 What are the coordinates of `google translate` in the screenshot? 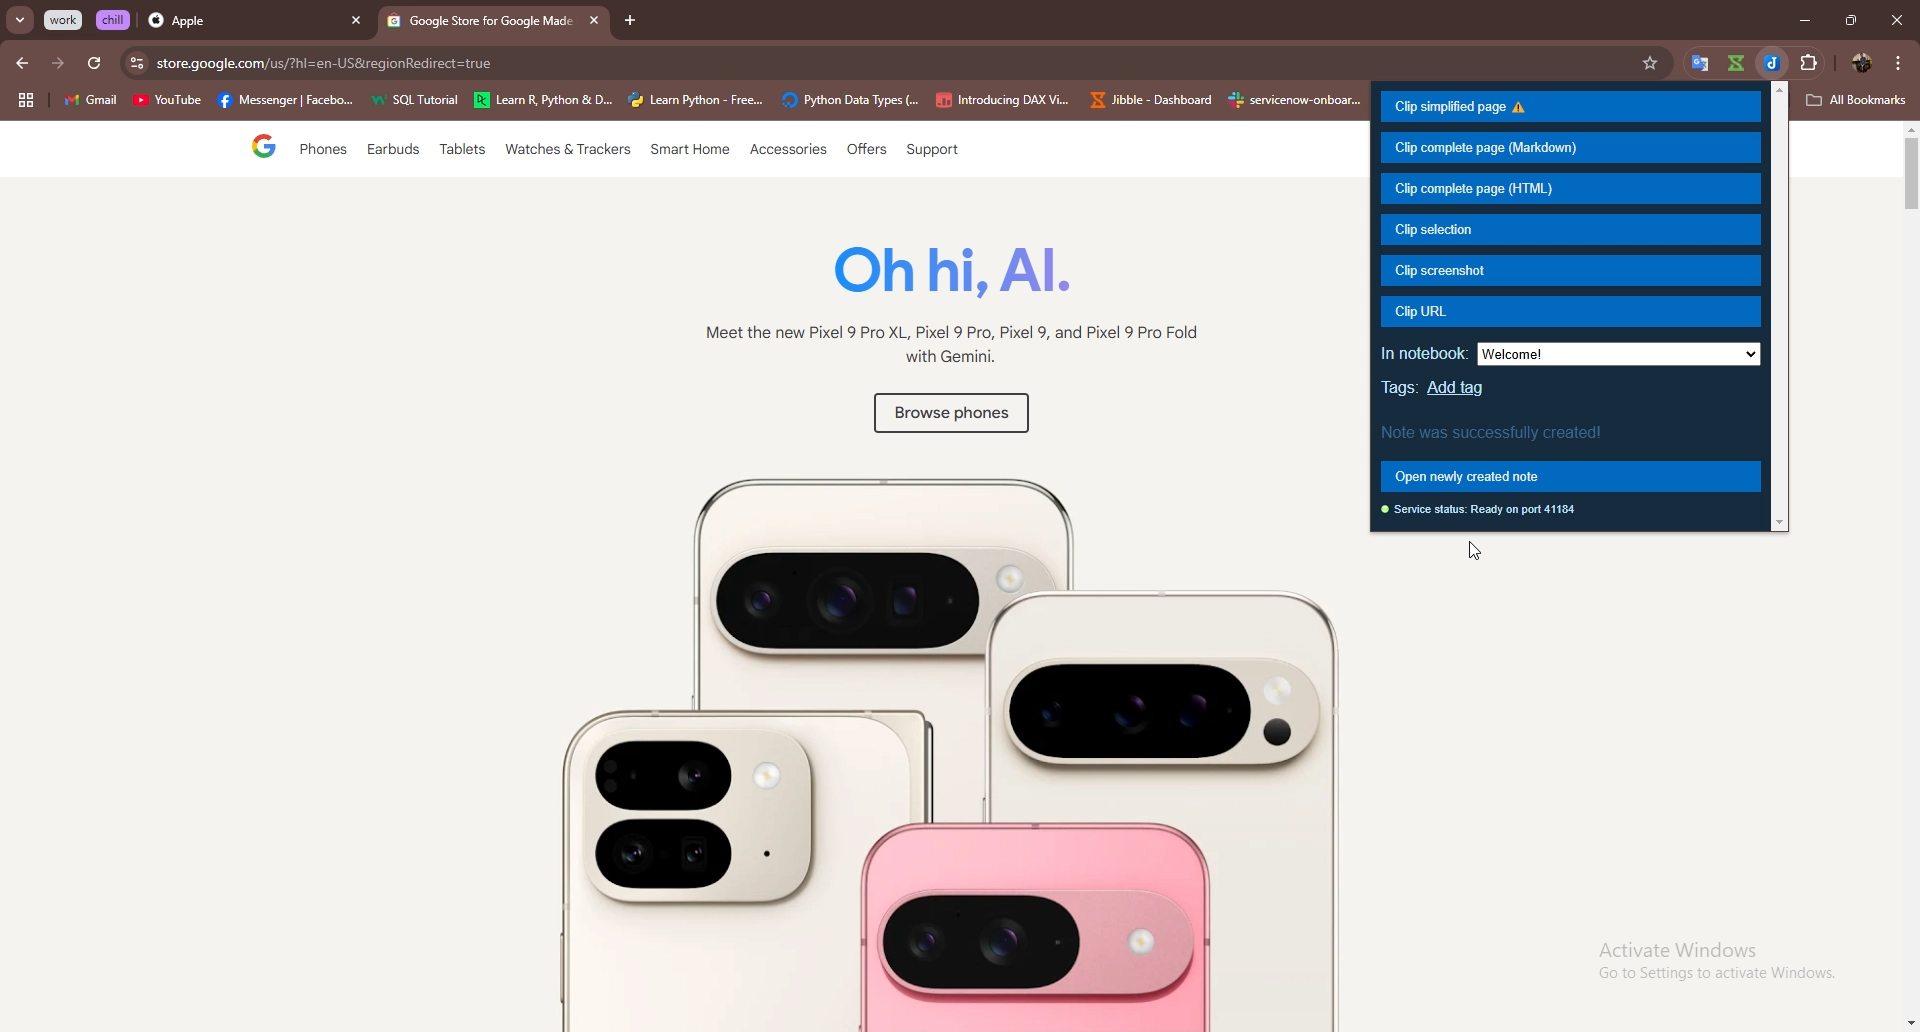 It's located at (1696, 64).